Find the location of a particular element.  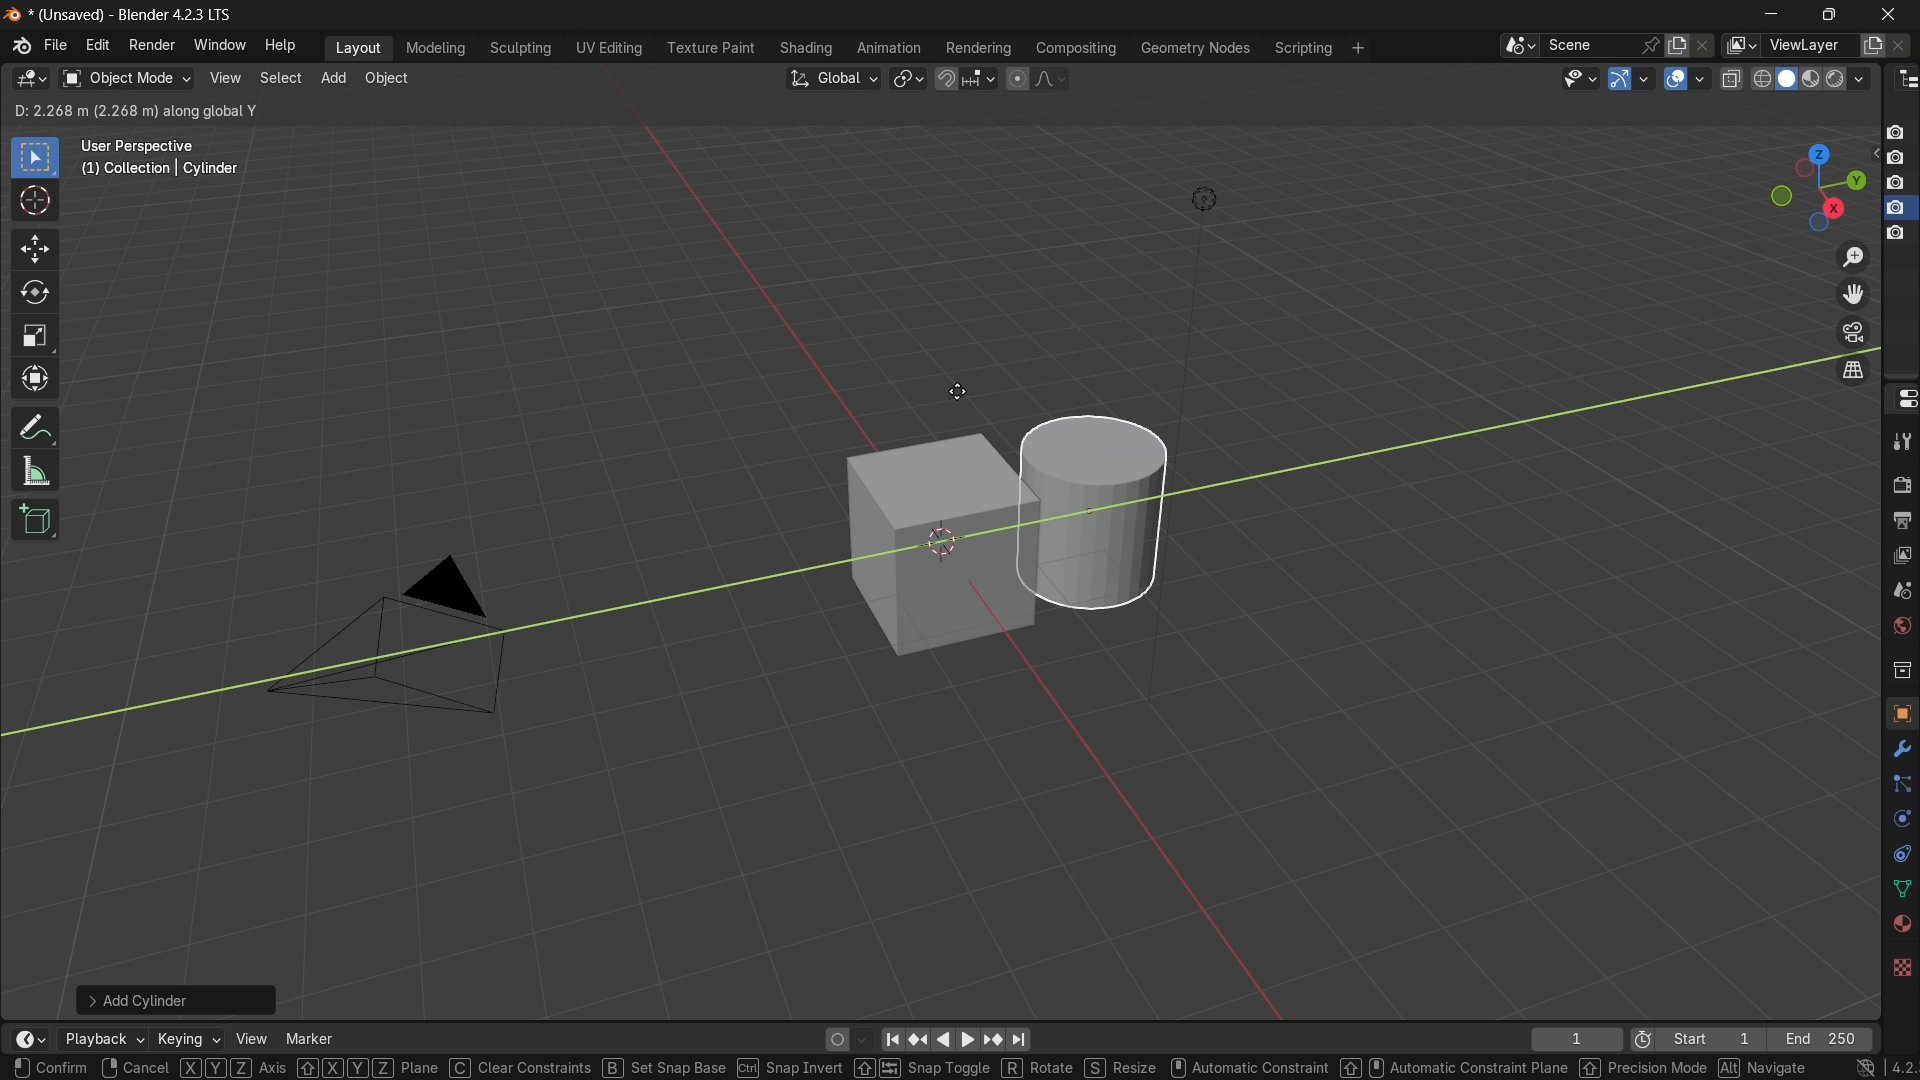

toggle the camera view is located at coordinates (1853, 332).